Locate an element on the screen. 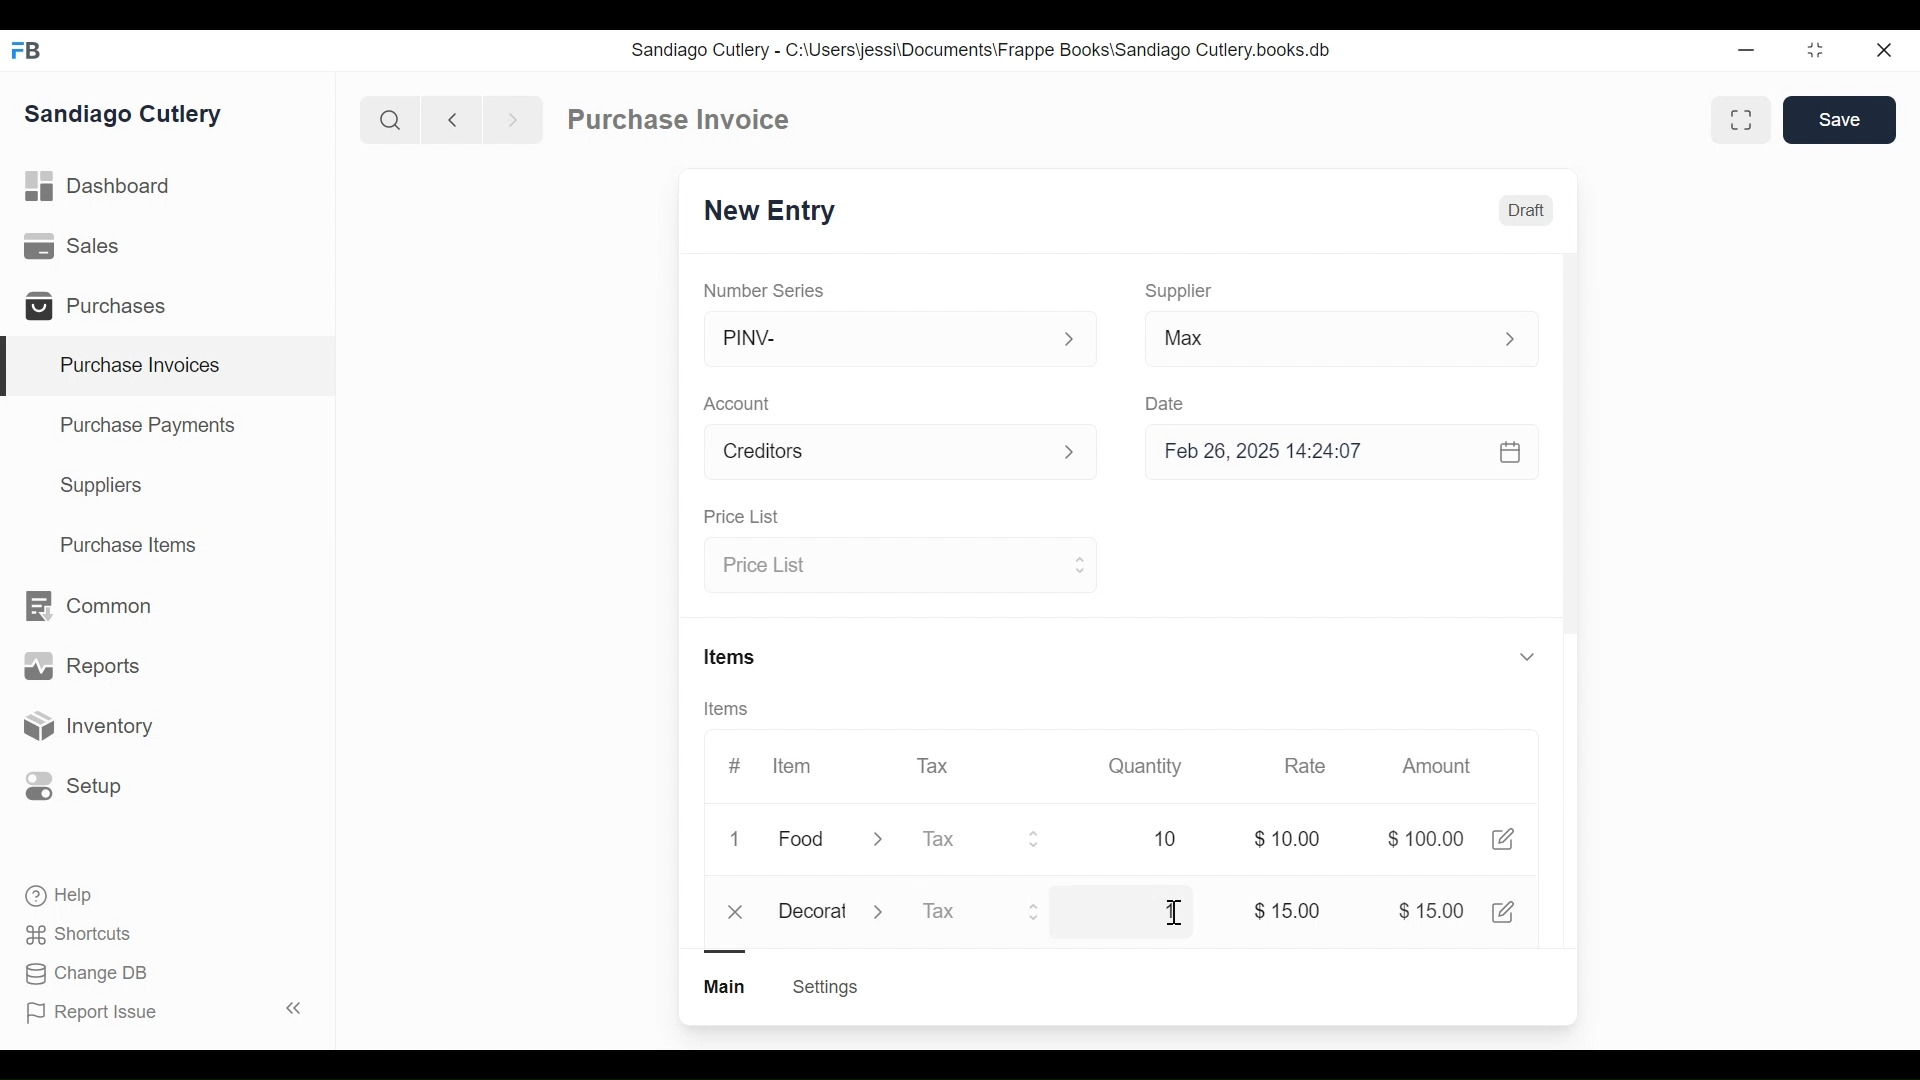  Expand is located at coordinates (1526, 655).